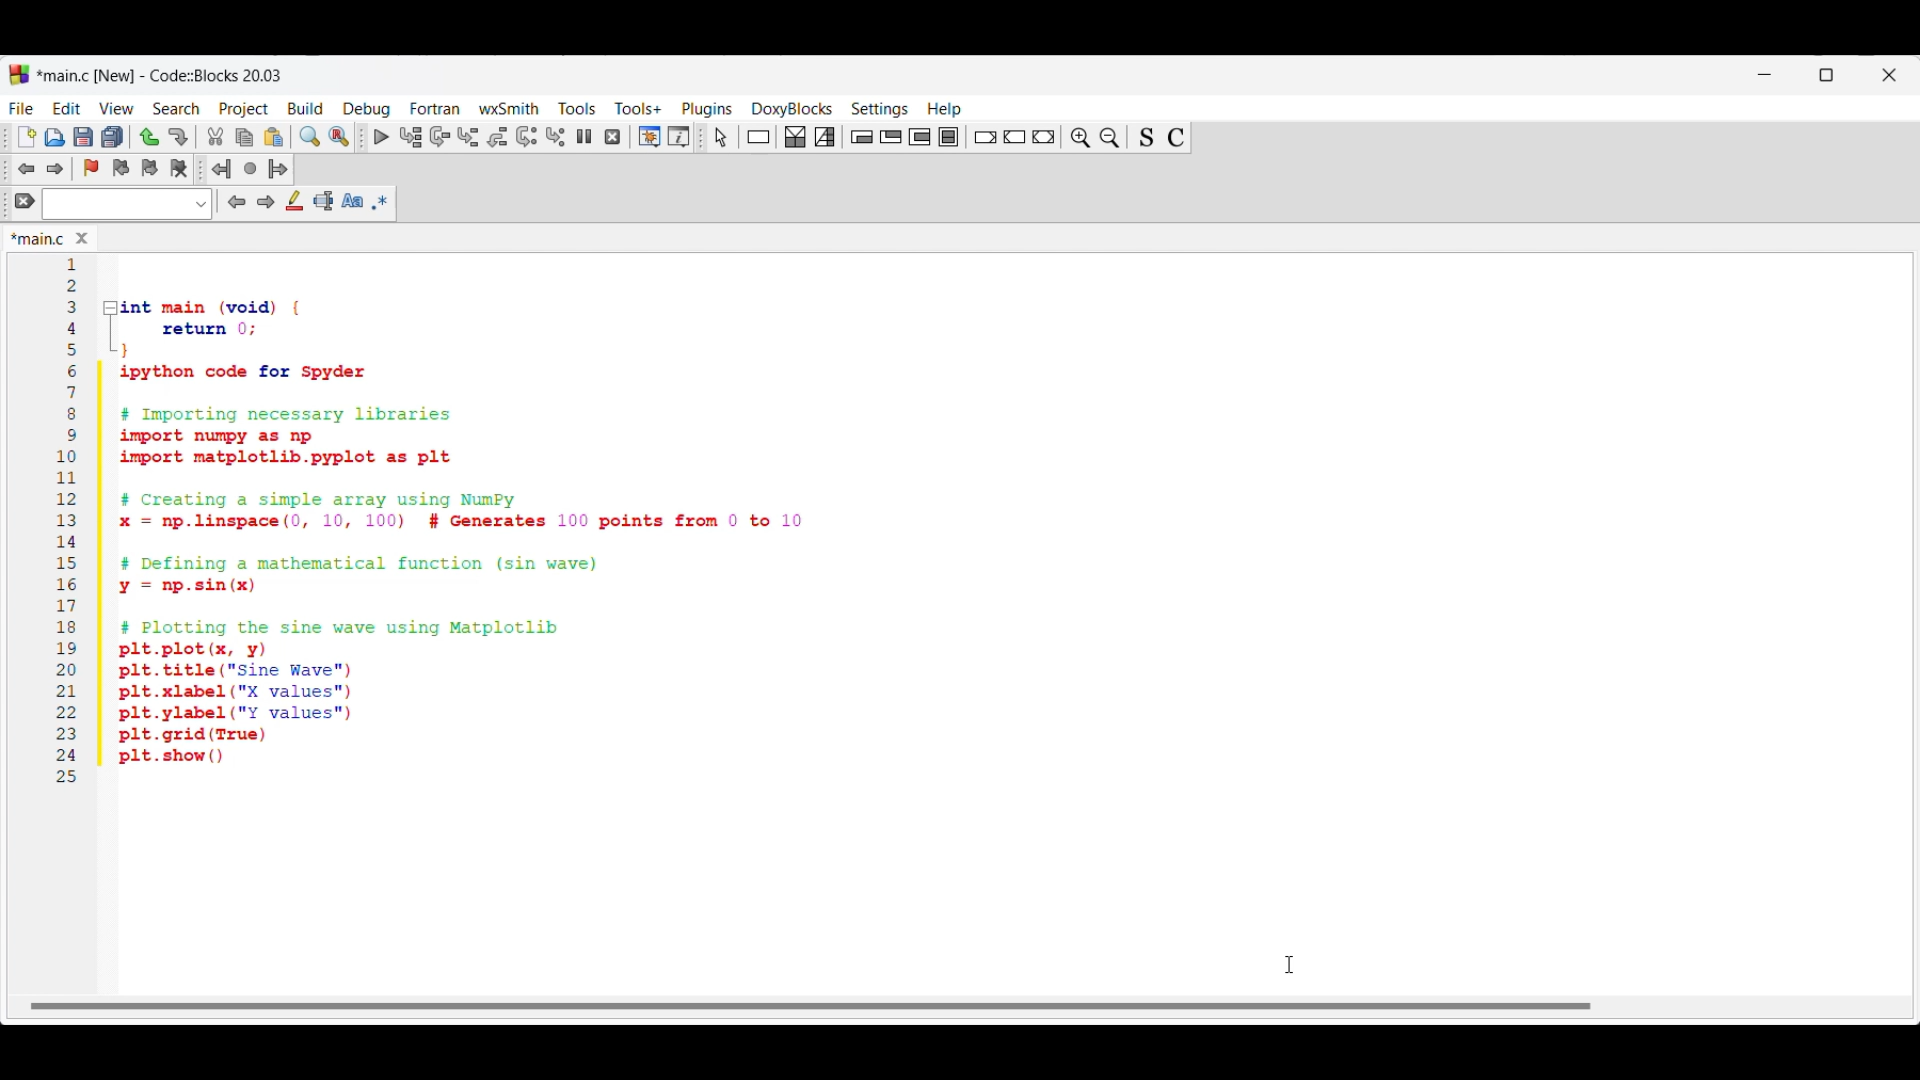 This screenshot has width=1920, height=1080. Describe the element at coordinates (244, 138) in the screenshot. I see `Copy` at that location.